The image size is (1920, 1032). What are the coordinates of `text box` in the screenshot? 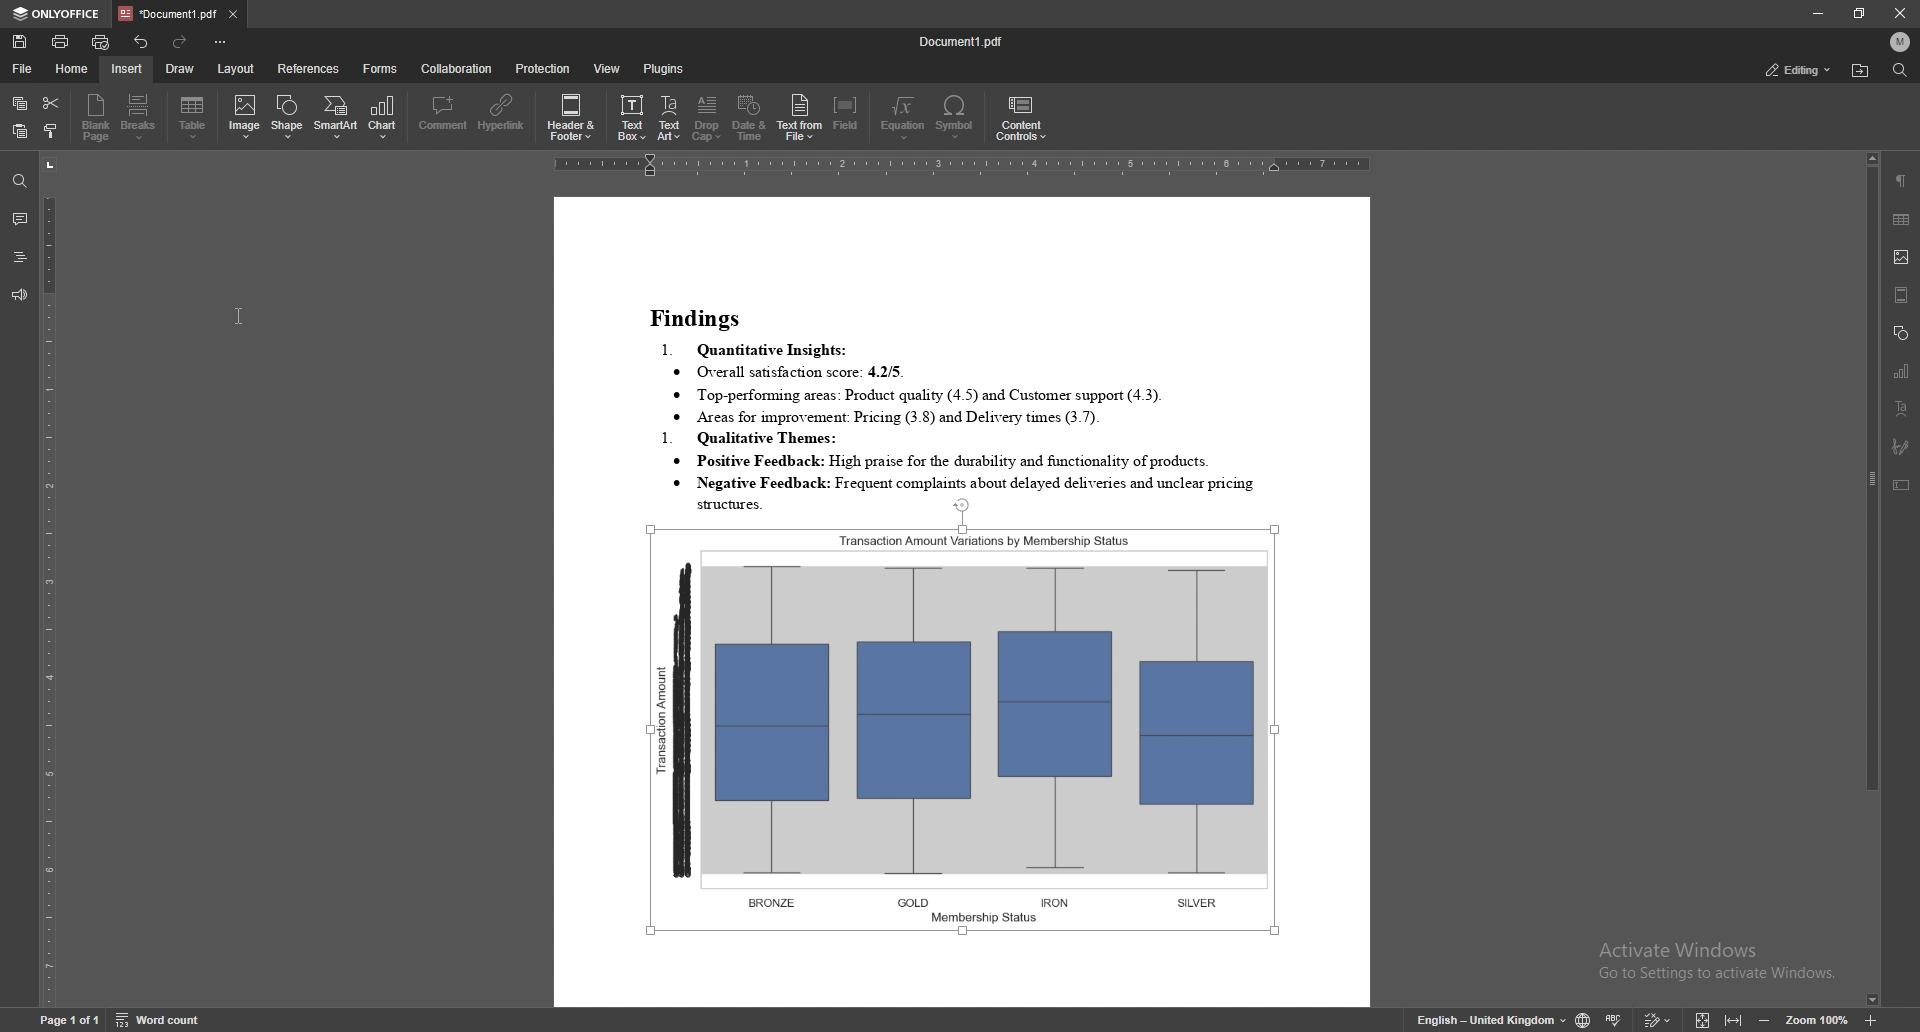 It's located at (631, 118).